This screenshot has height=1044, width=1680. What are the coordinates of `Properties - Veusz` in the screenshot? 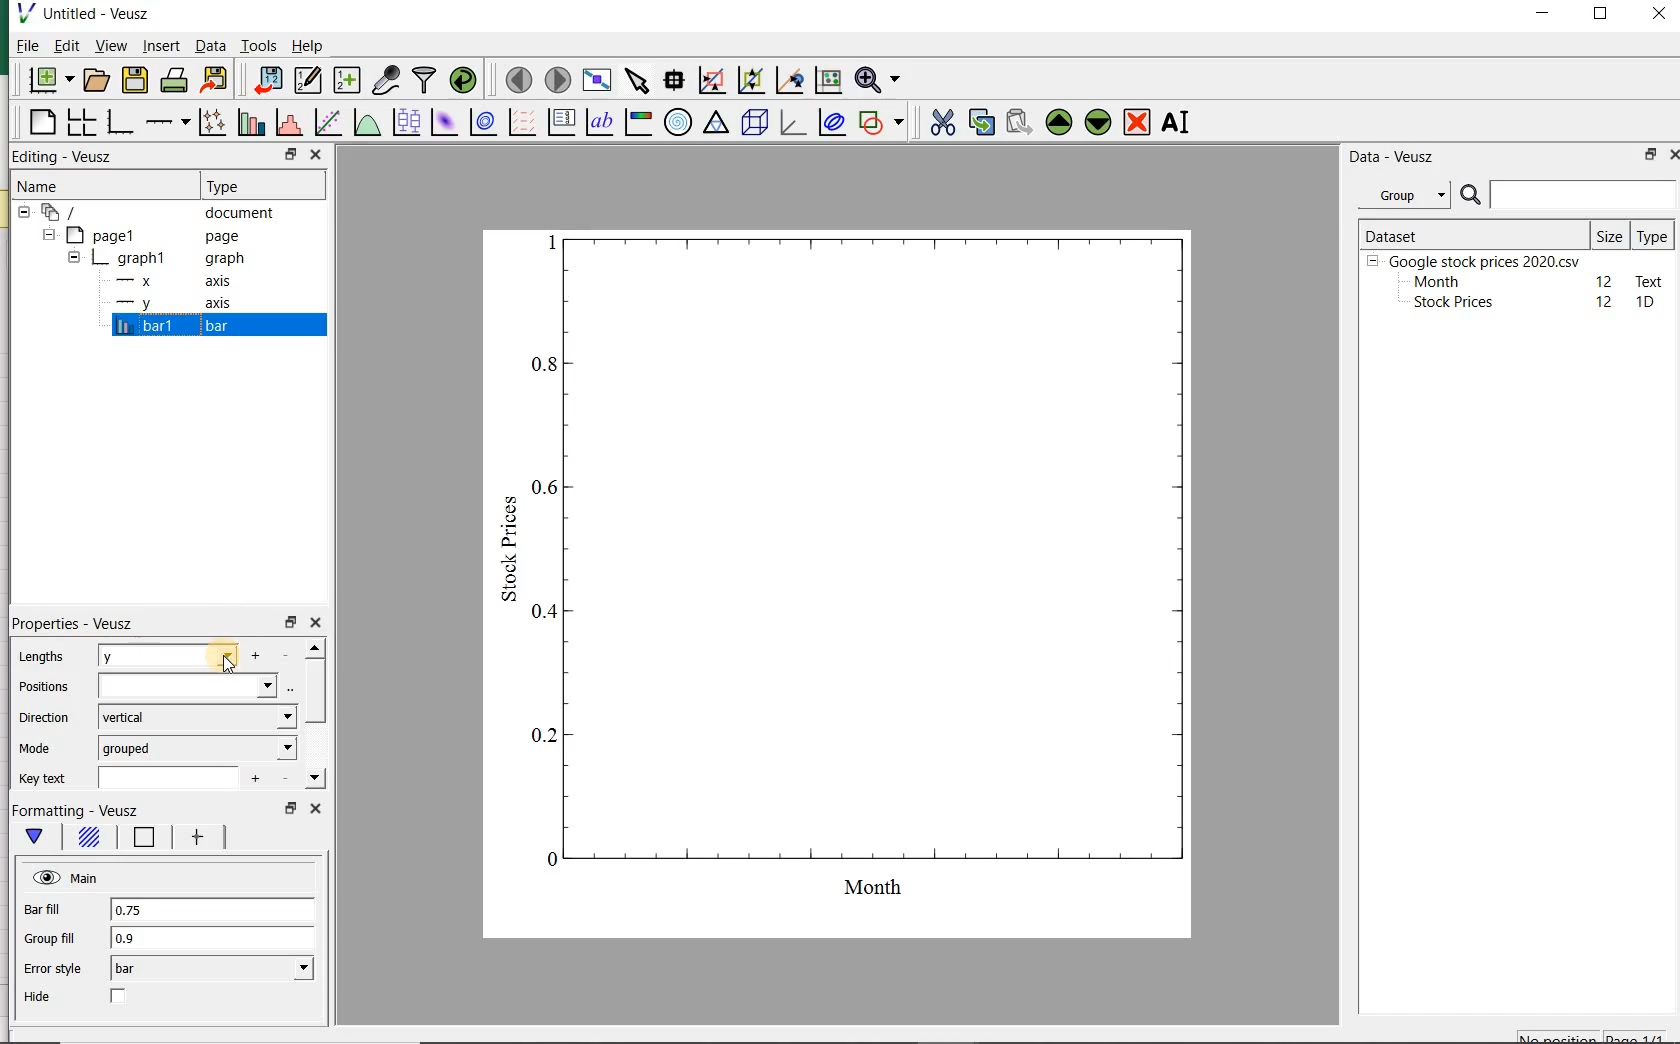 It's located at (78, 624).